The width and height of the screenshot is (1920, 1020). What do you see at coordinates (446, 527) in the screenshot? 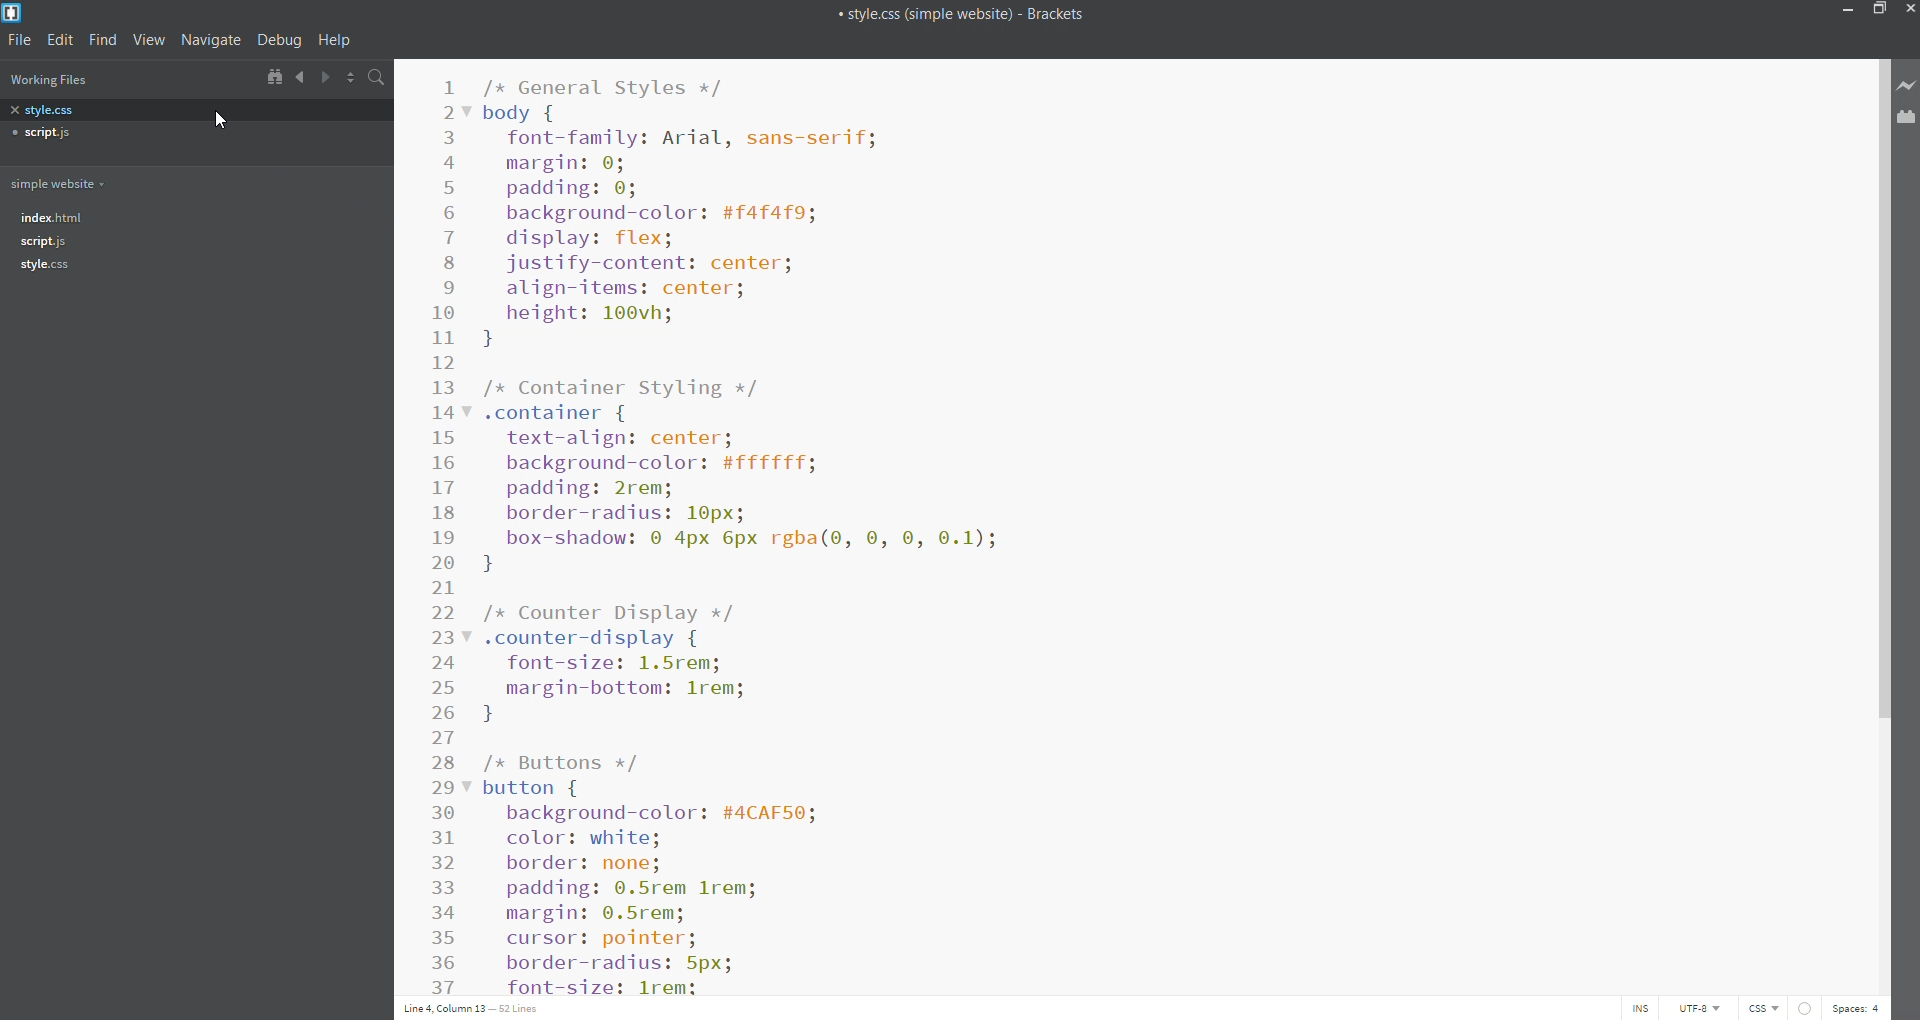
I see `line number` at bounding box center [446, 527].